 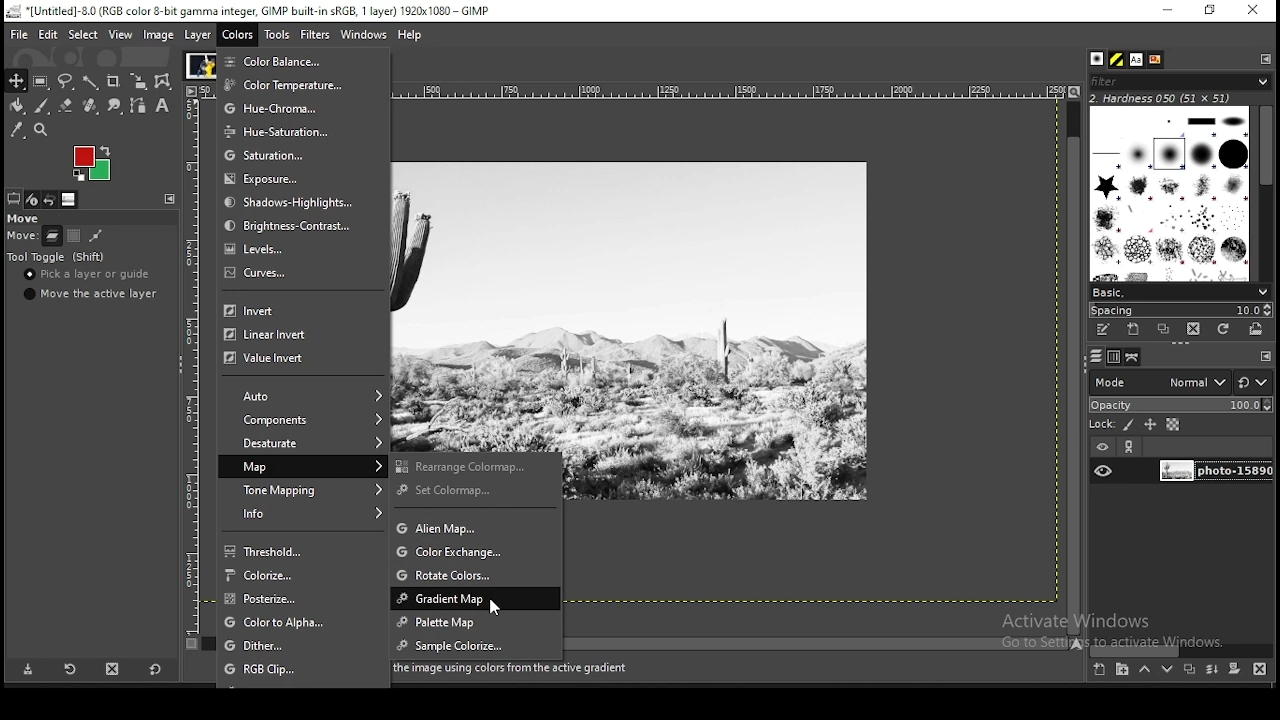 I want to click on map, so click(x=303, y=466).